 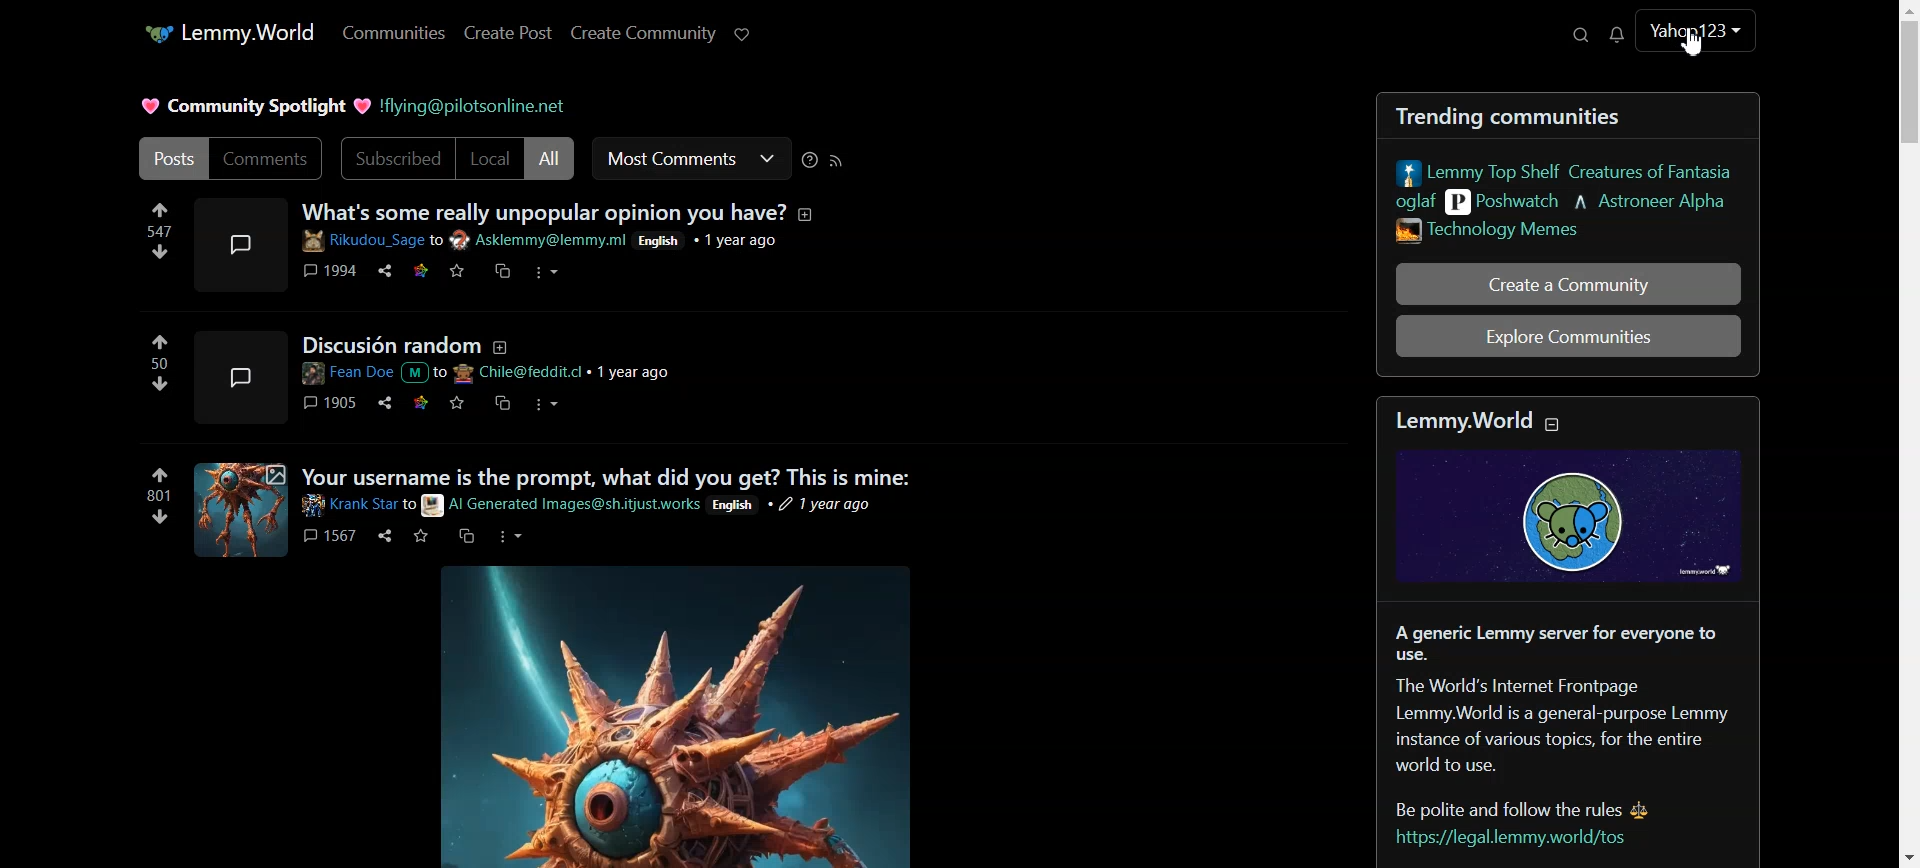 I want to click on Subscribed, so click(x=395, y=159).